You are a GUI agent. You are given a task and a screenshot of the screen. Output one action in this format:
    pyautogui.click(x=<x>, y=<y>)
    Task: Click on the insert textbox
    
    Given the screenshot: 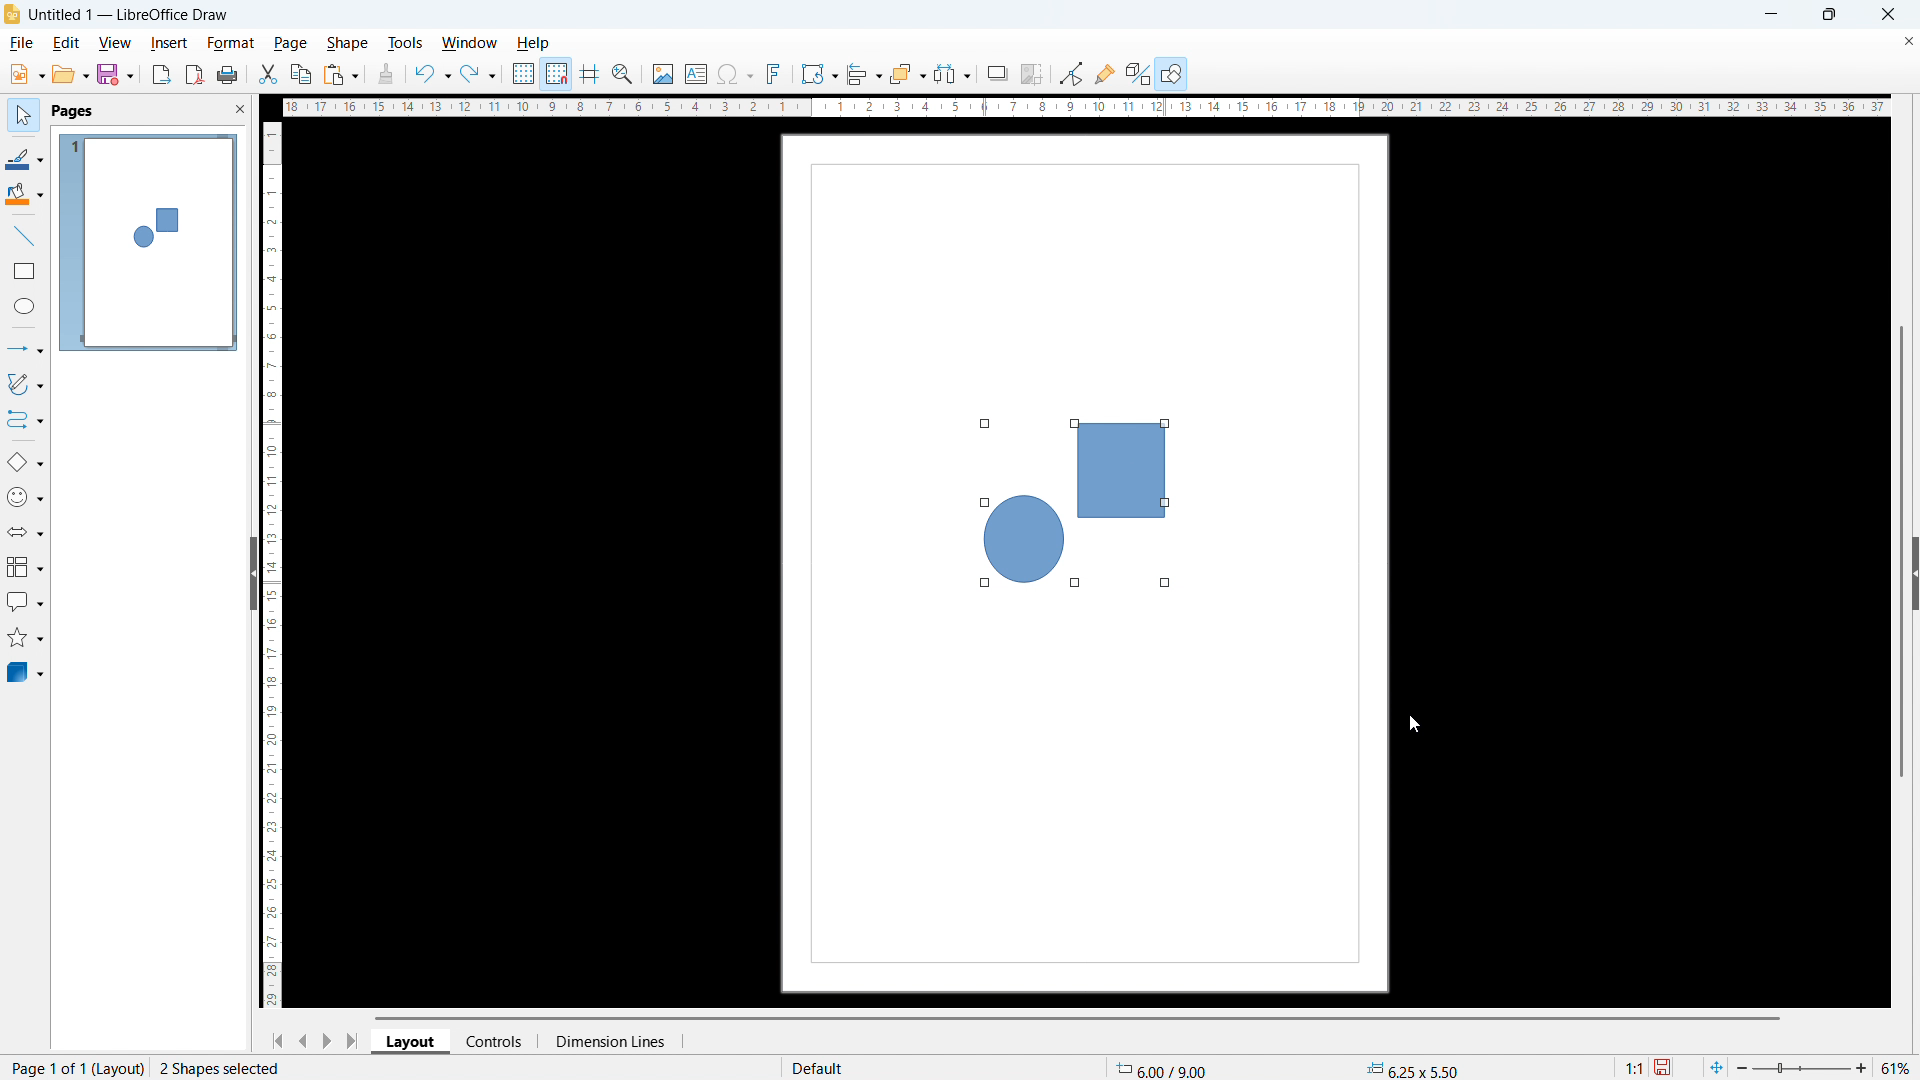 What is the action you would take?
    pyautogui.click(x=696, y=73)
    